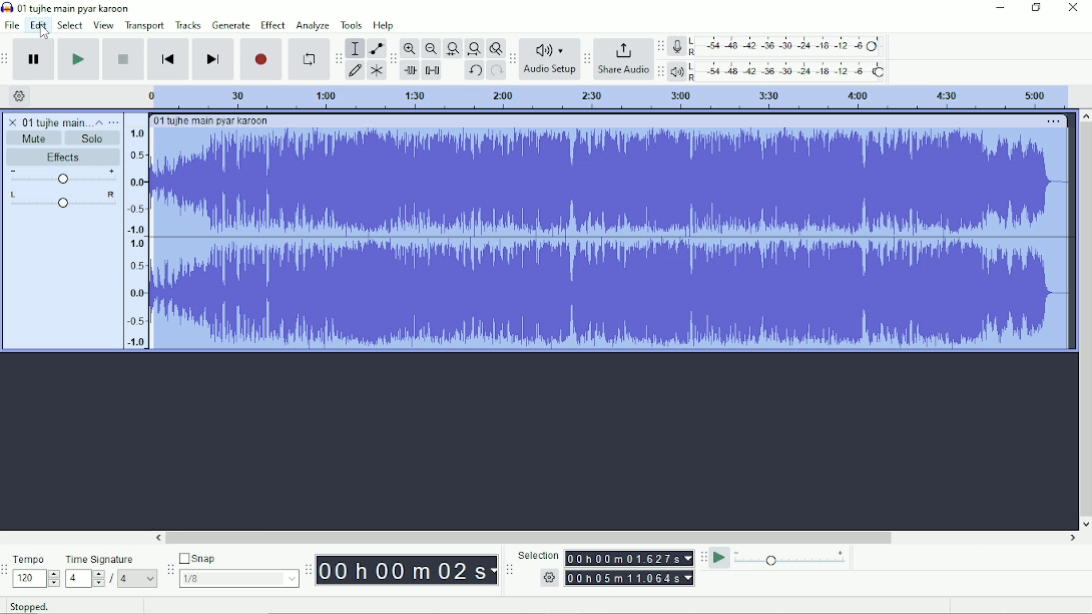 Image resolution: width=1092 pixels, height=614 pixels. I want to click on close, so click(13, 119).